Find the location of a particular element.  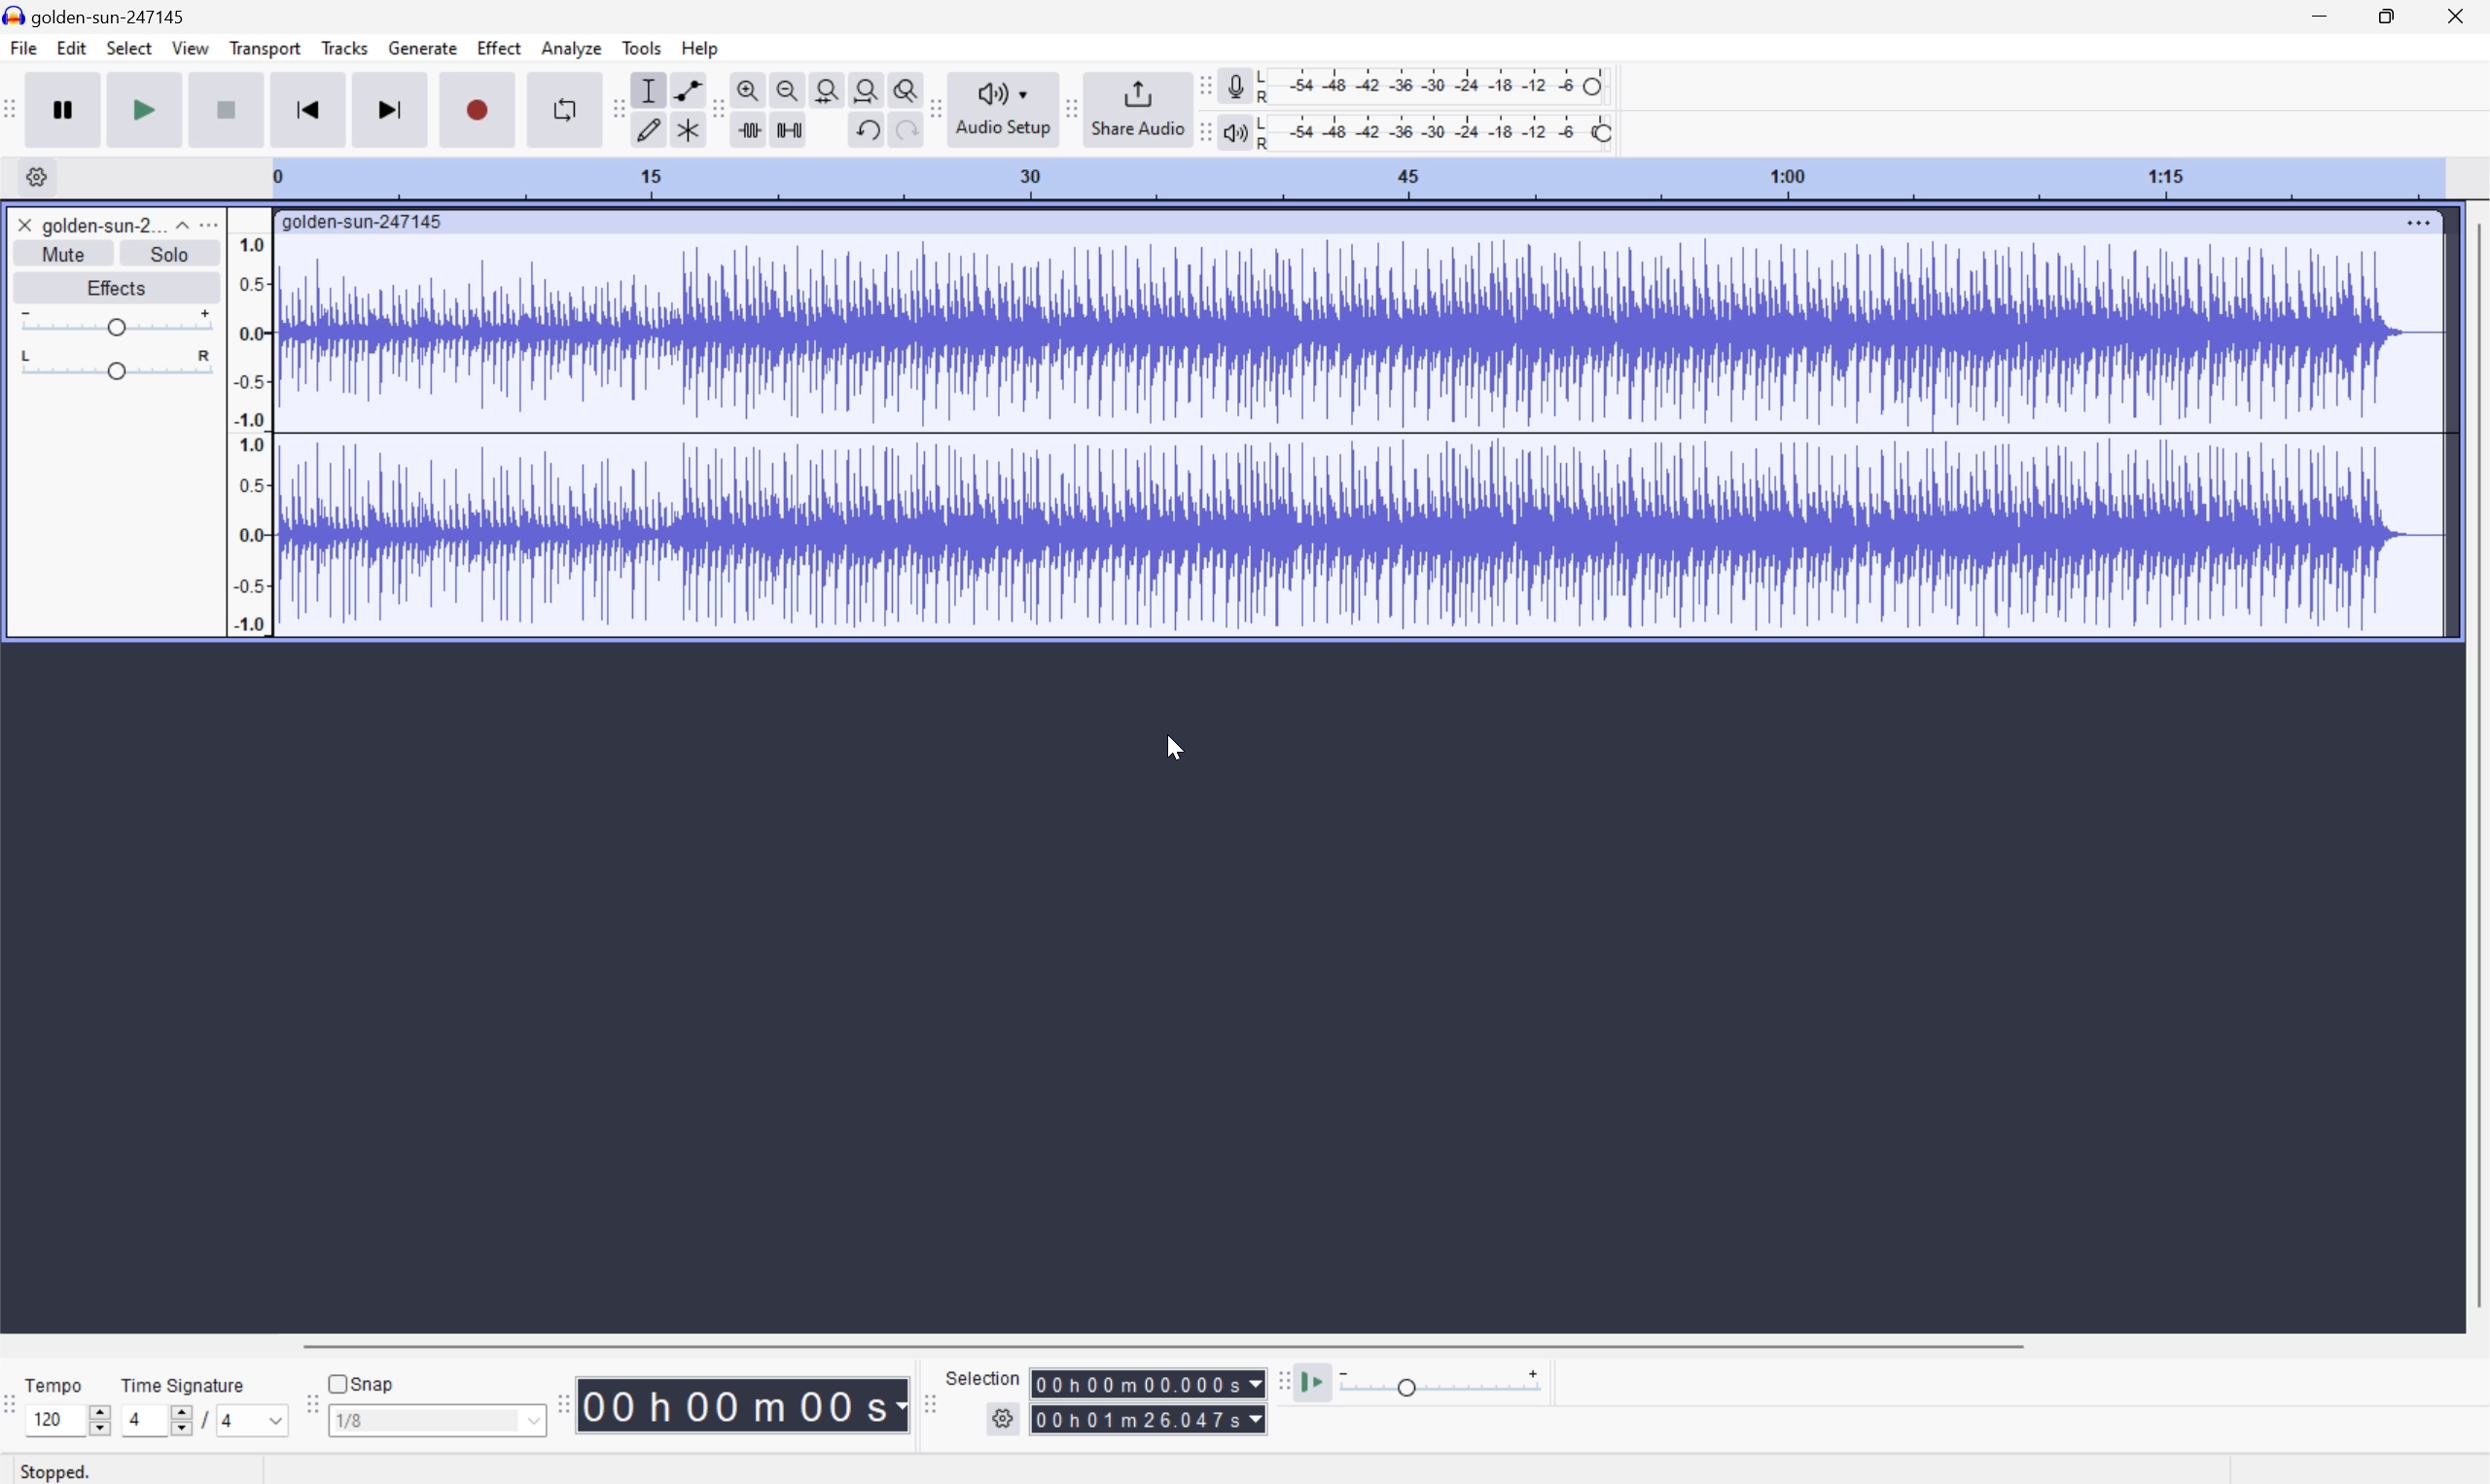

golden-sun-247145 is located at coordinates (363, 224).